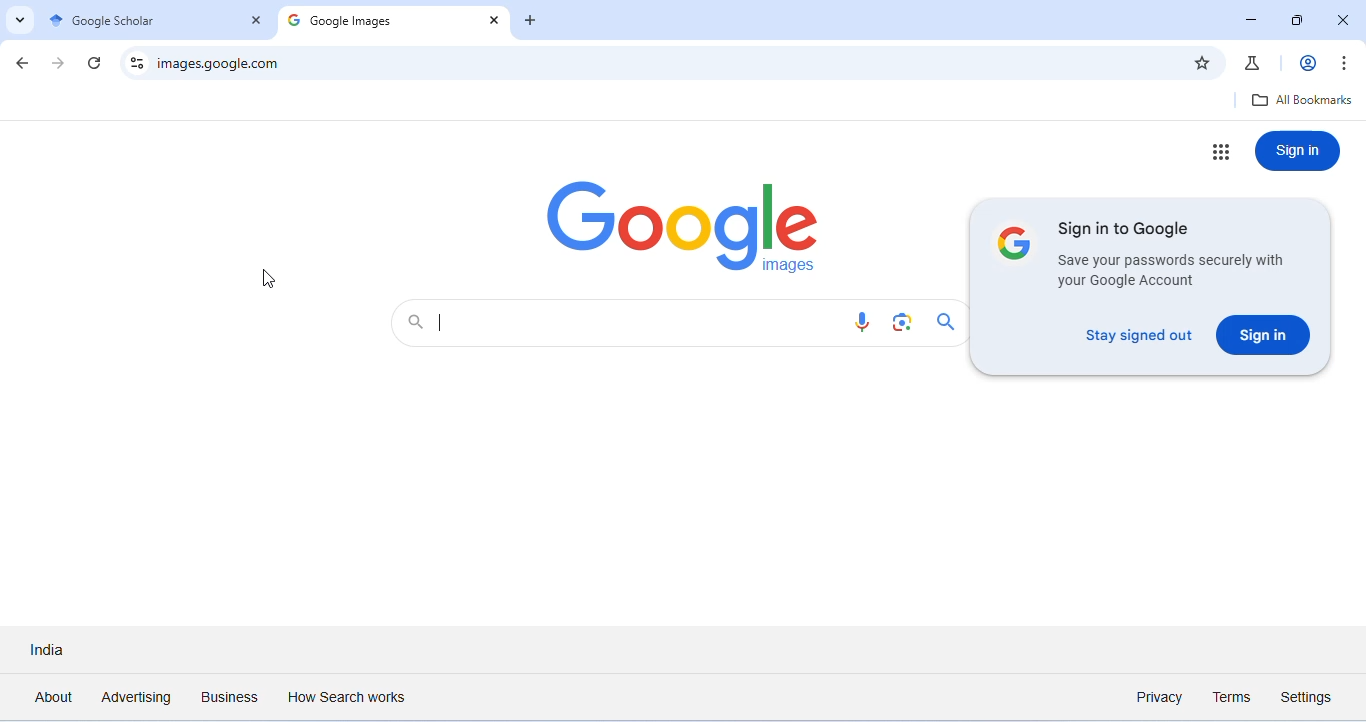 This screenshot has width=1366, height=722. Describe the element at coordinates (1342, 21) in the screenshot. I see `close` at that location.